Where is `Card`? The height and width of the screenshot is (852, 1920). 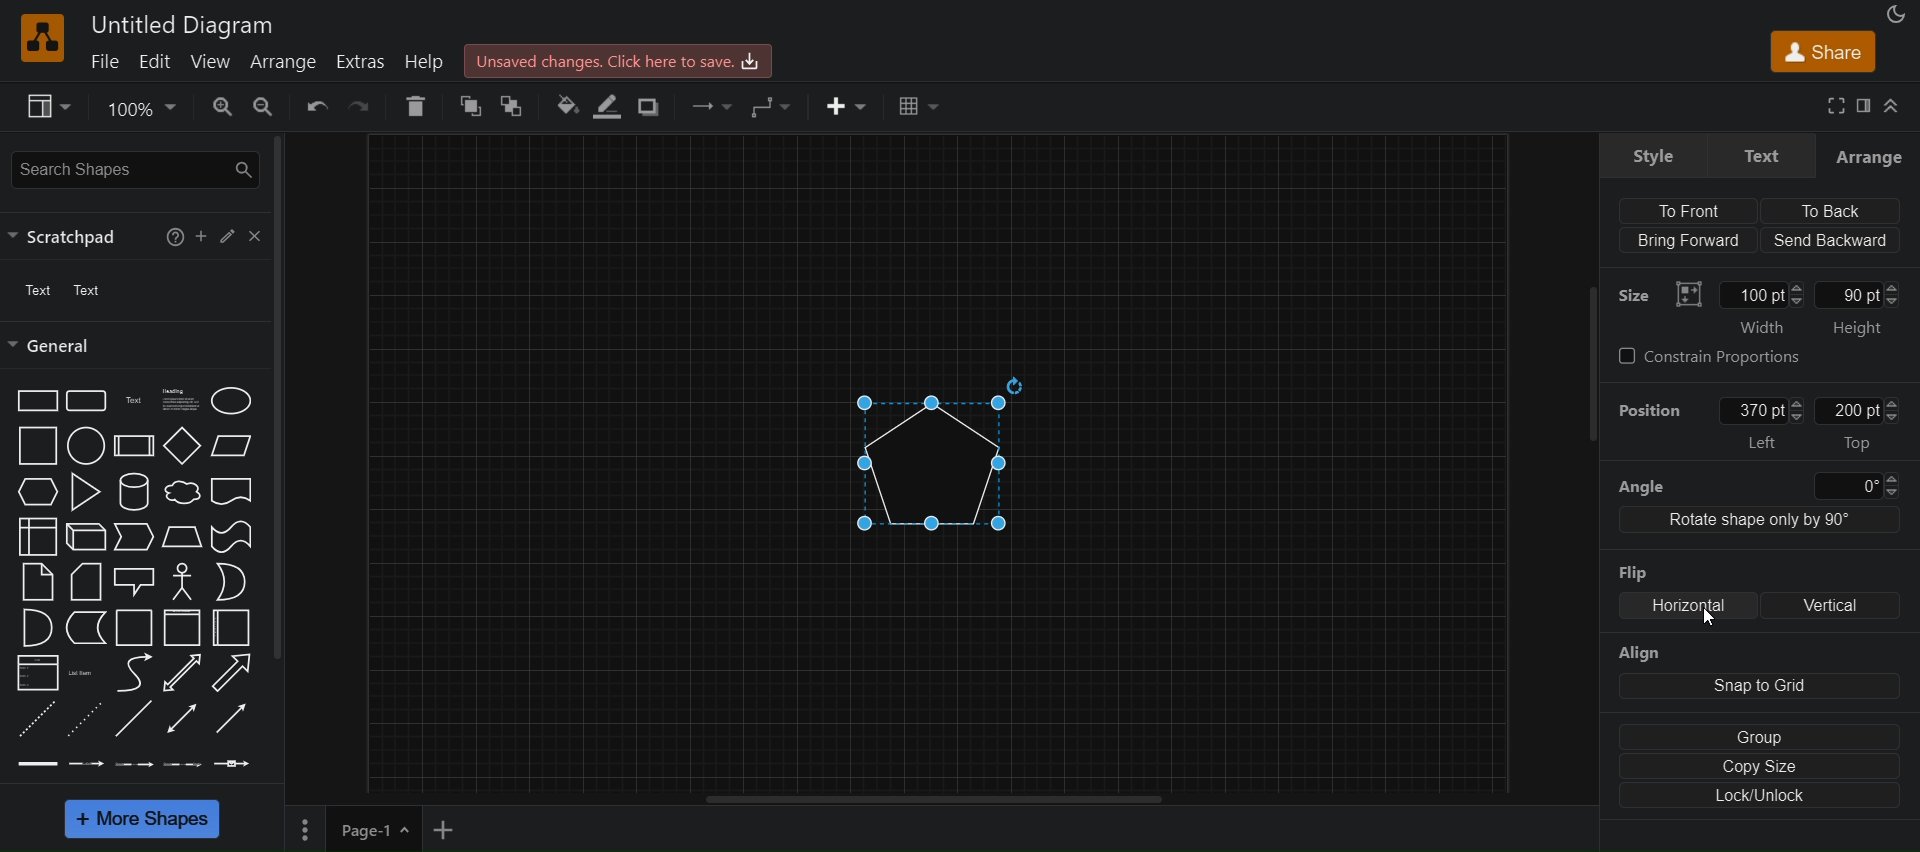 Card is located at coordinates (86, 582).